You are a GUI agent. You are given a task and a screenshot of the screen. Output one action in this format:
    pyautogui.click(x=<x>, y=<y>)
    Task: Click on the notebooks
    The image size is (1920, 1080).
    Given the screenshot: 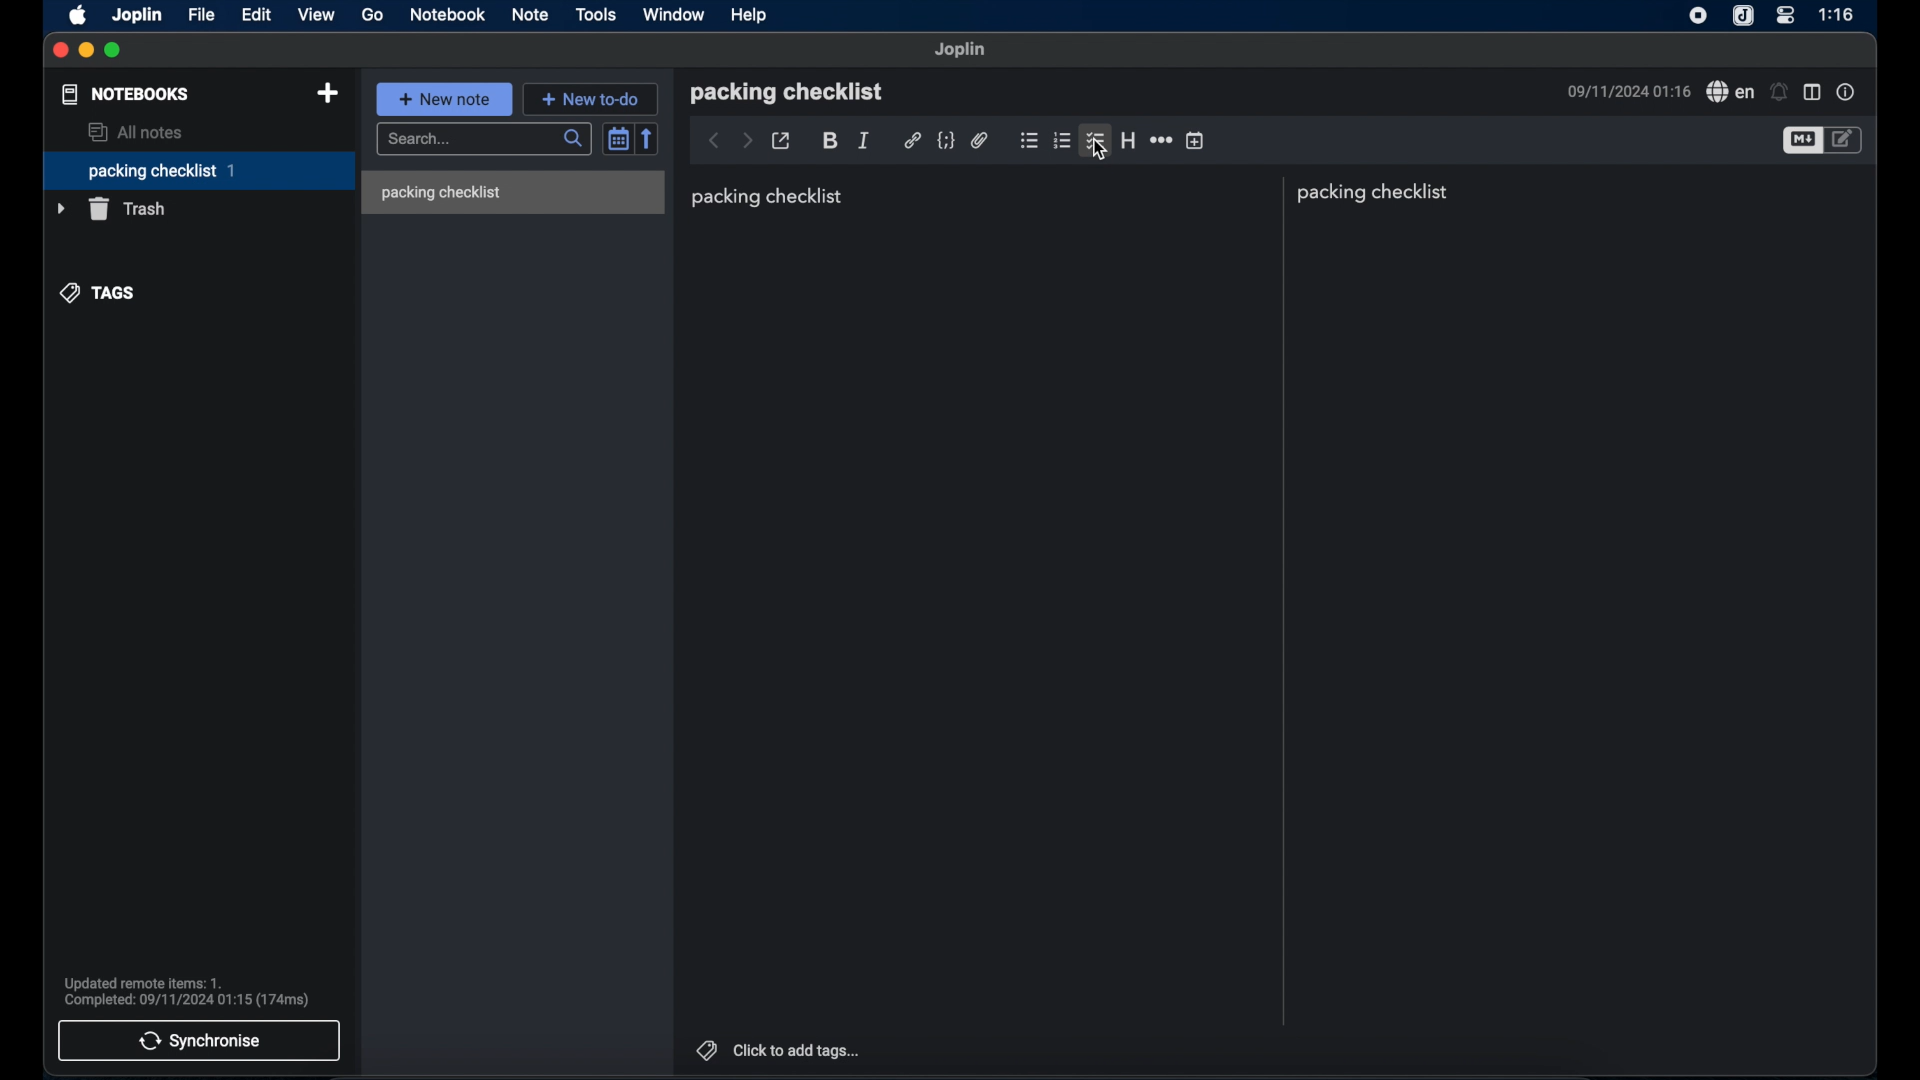 What is the action you would take?
    pyautogui.click(x=125, y=94)
    